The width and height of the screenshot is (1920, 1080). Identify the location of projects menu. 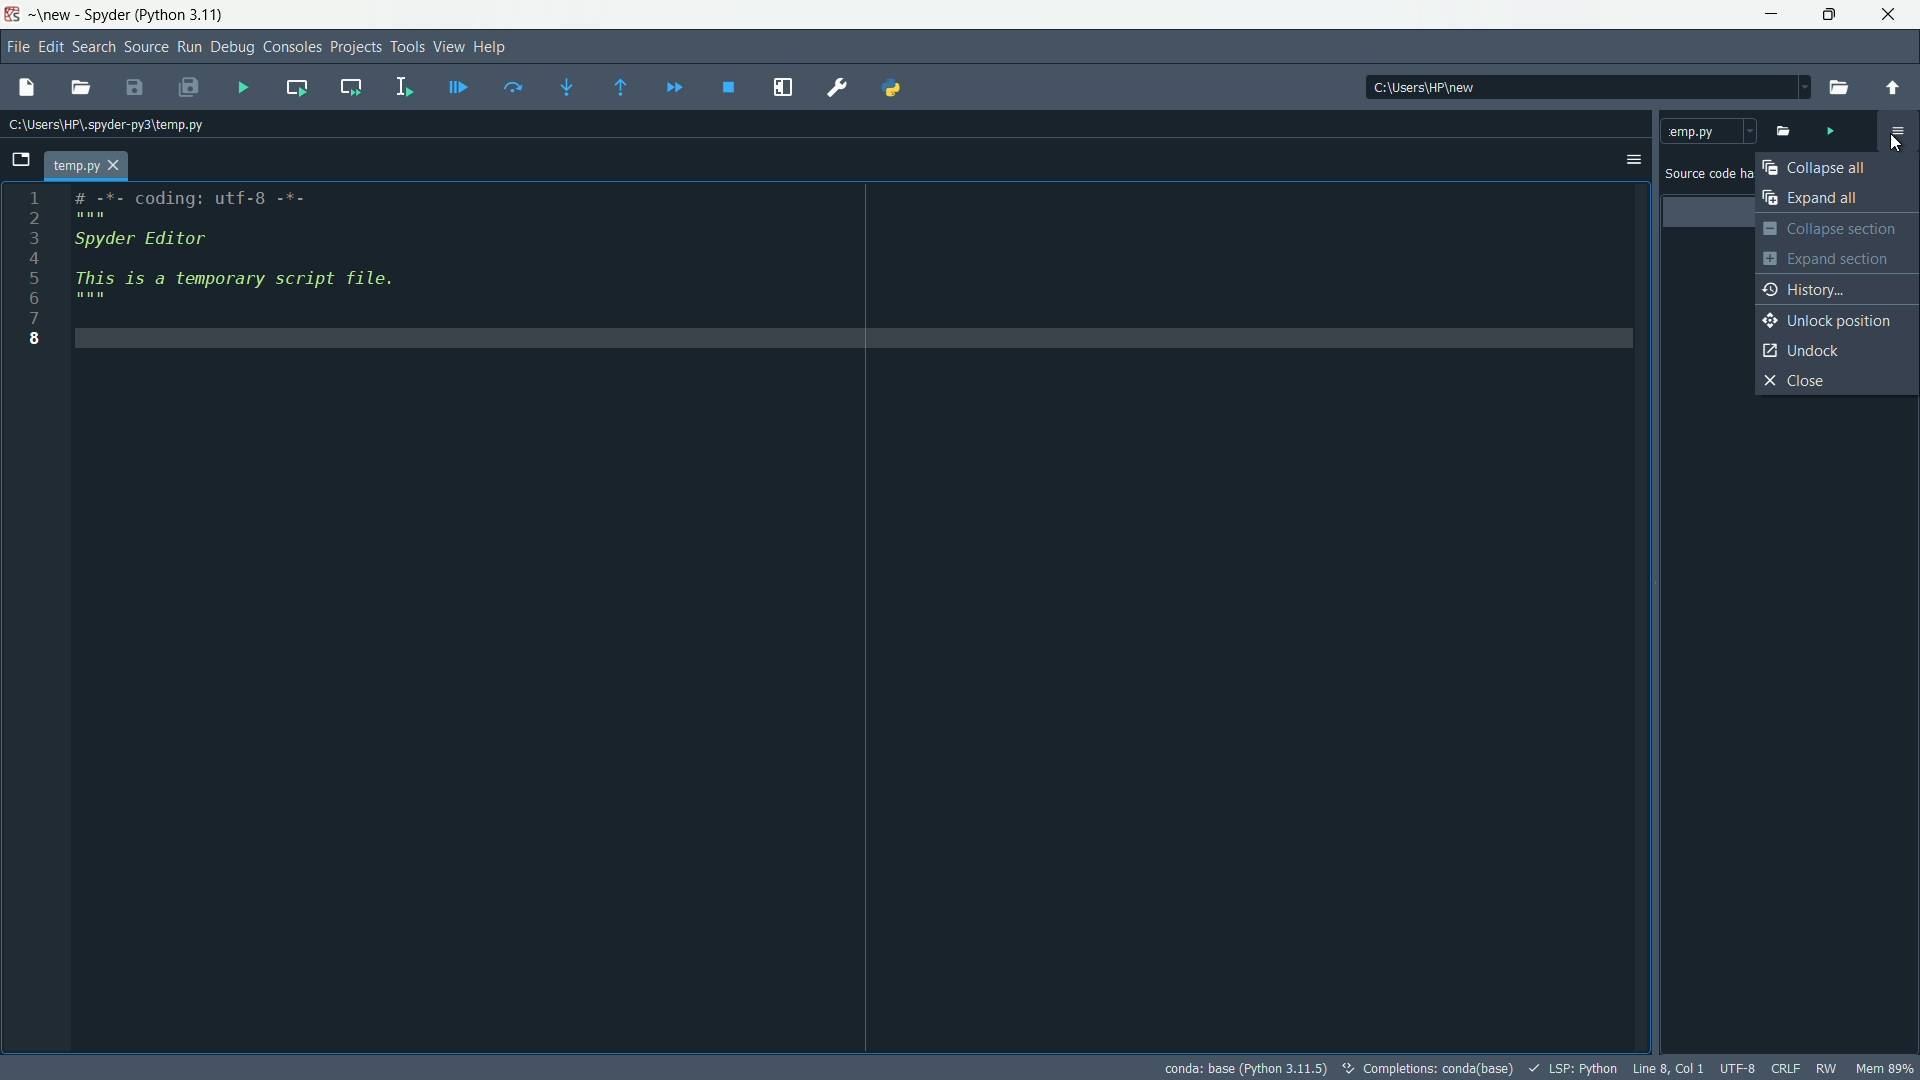
(355, 47).